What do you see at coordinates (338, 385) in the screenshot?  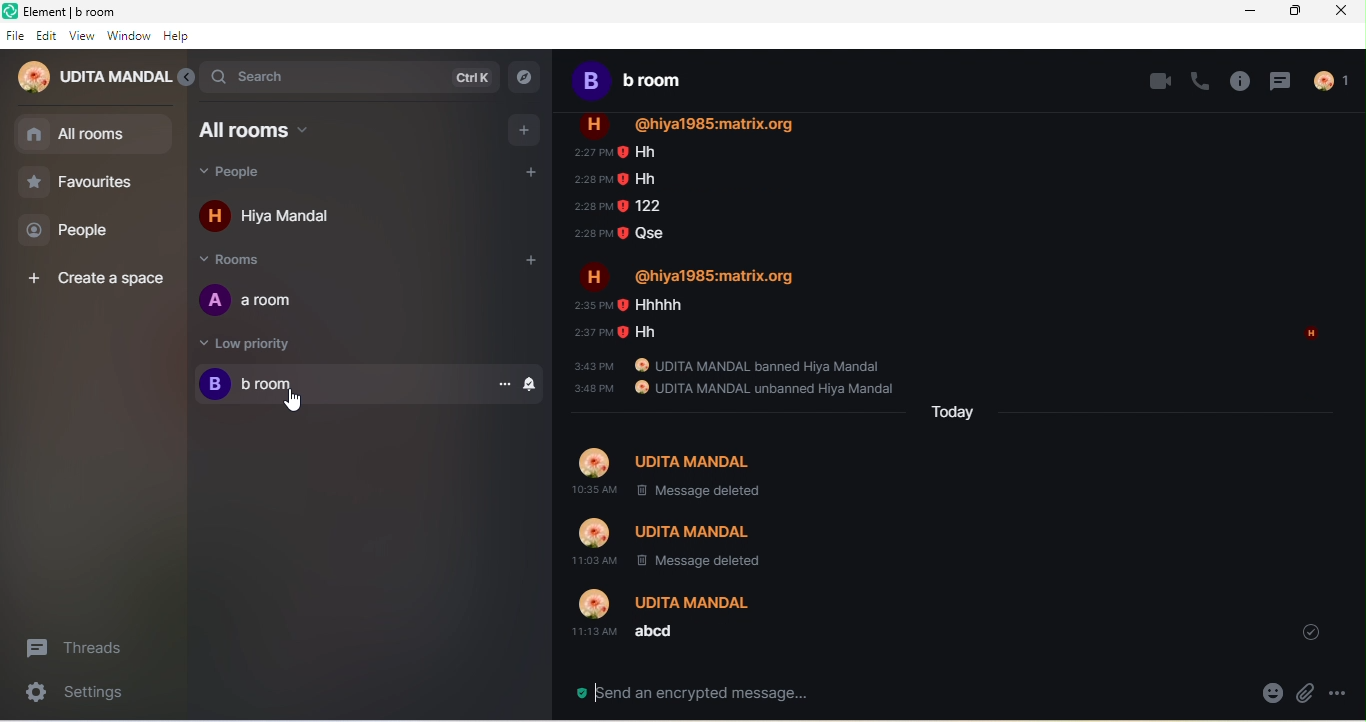 I see `b room` at bounding box center [338, 385].